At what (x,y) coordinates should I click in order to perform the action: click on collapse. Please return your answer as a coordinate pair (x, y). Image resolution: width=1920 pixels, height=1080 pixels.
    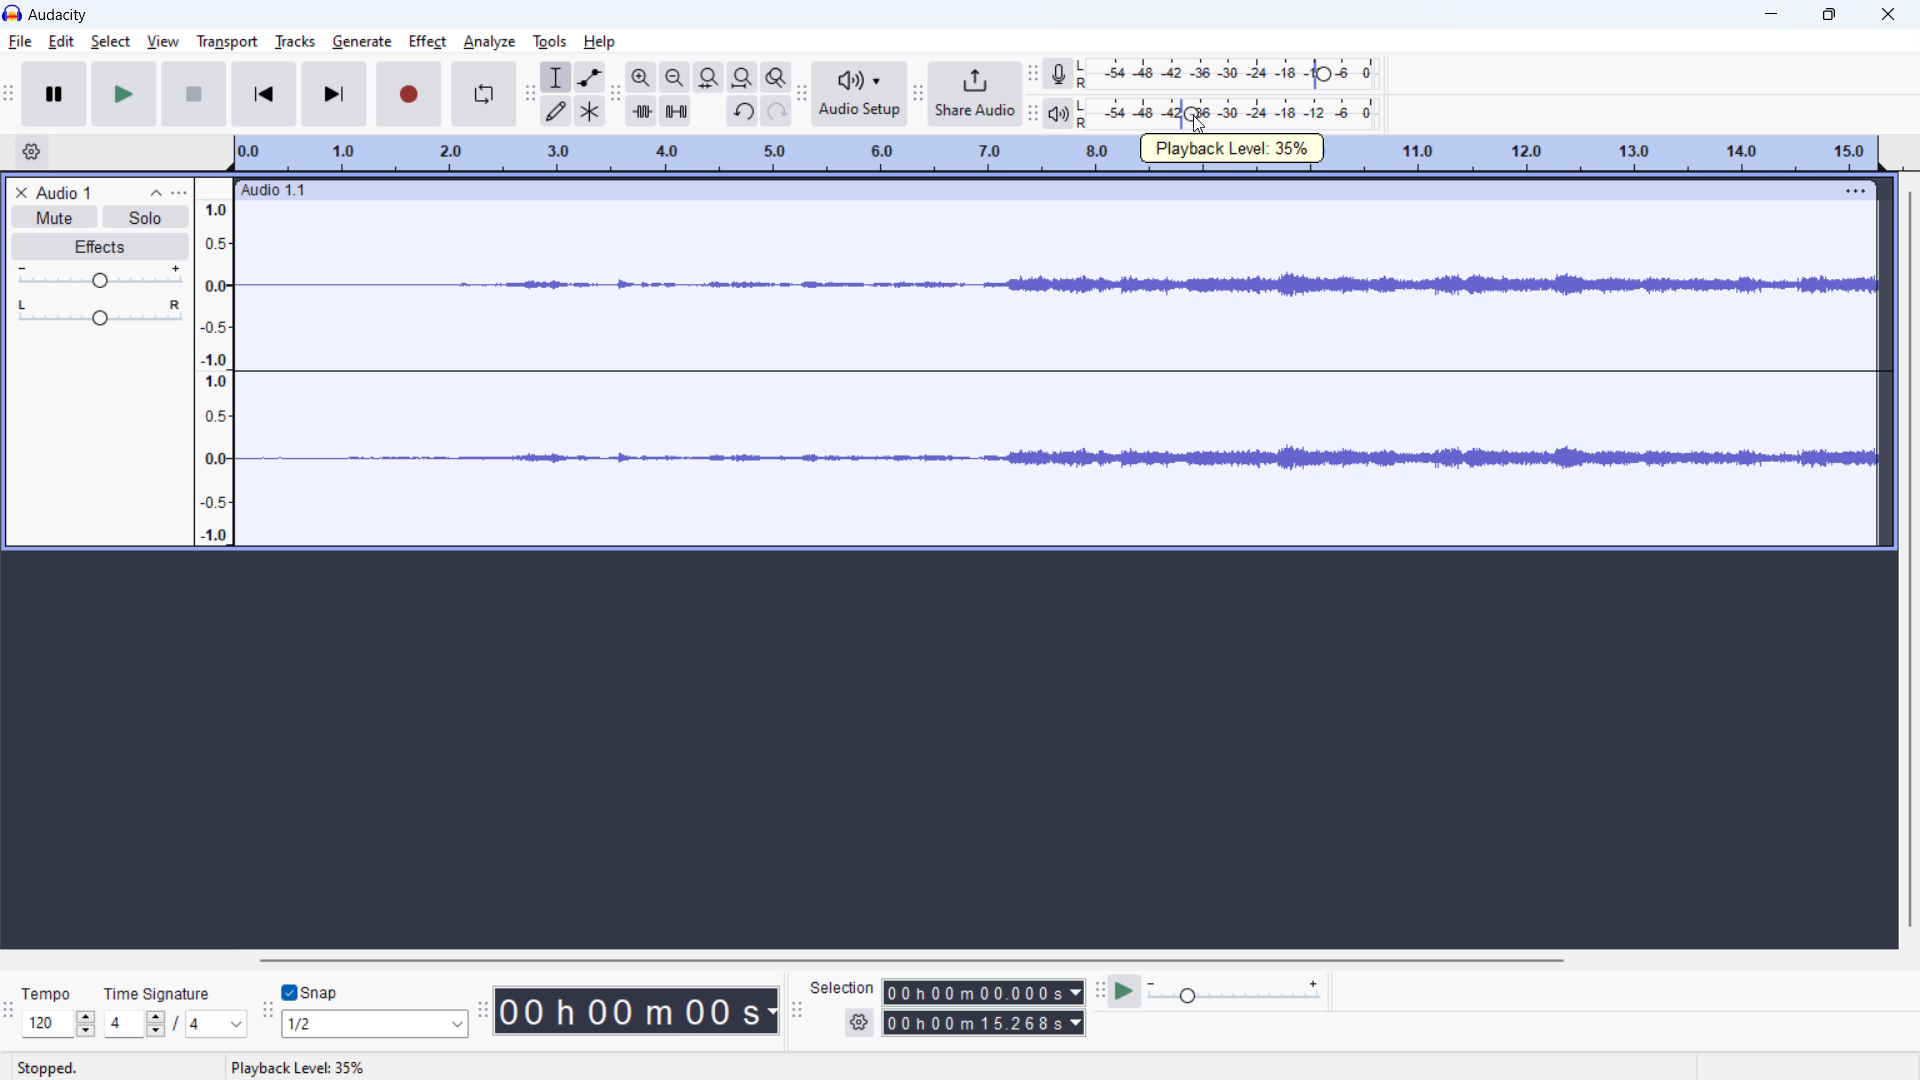
    Looking at the image, I should click on (155, 192).